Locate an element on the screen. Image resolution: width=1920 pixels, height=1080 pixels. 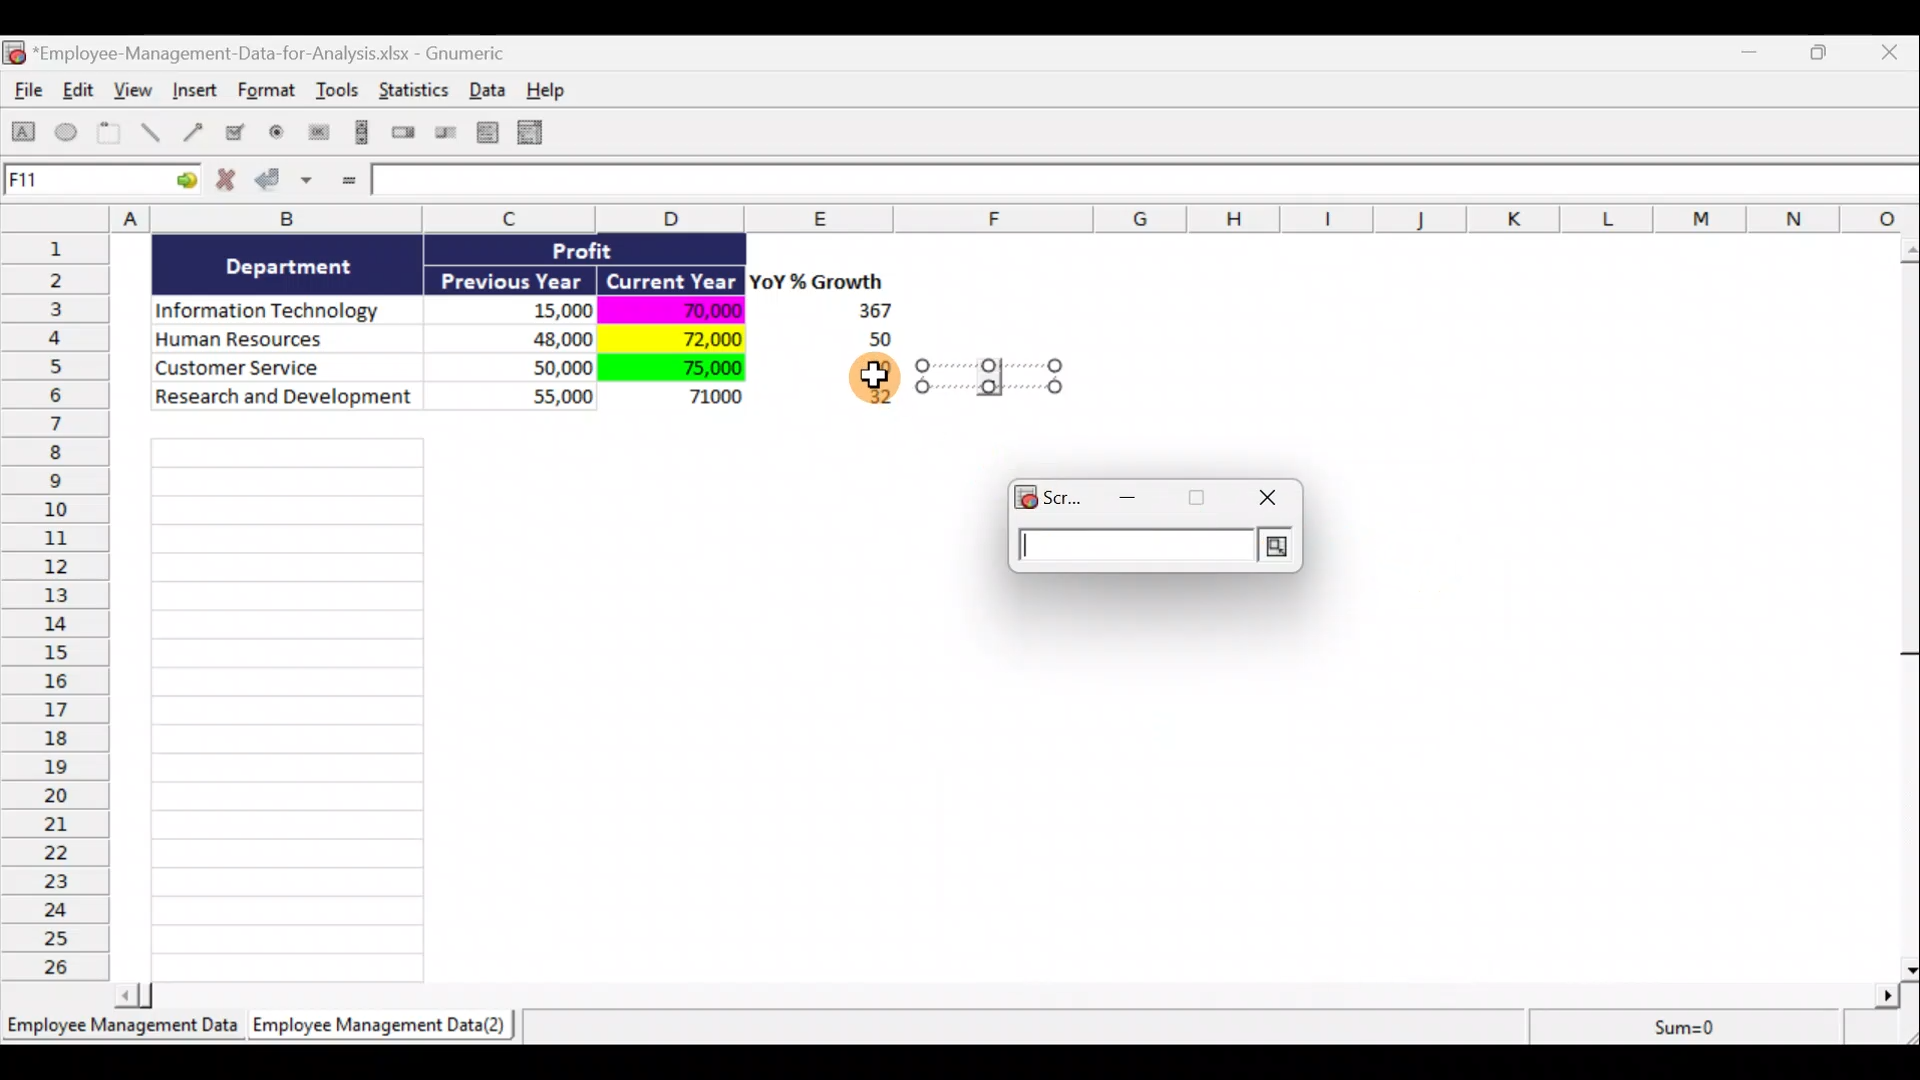
Create a frame is located at coordinates (109, 134).